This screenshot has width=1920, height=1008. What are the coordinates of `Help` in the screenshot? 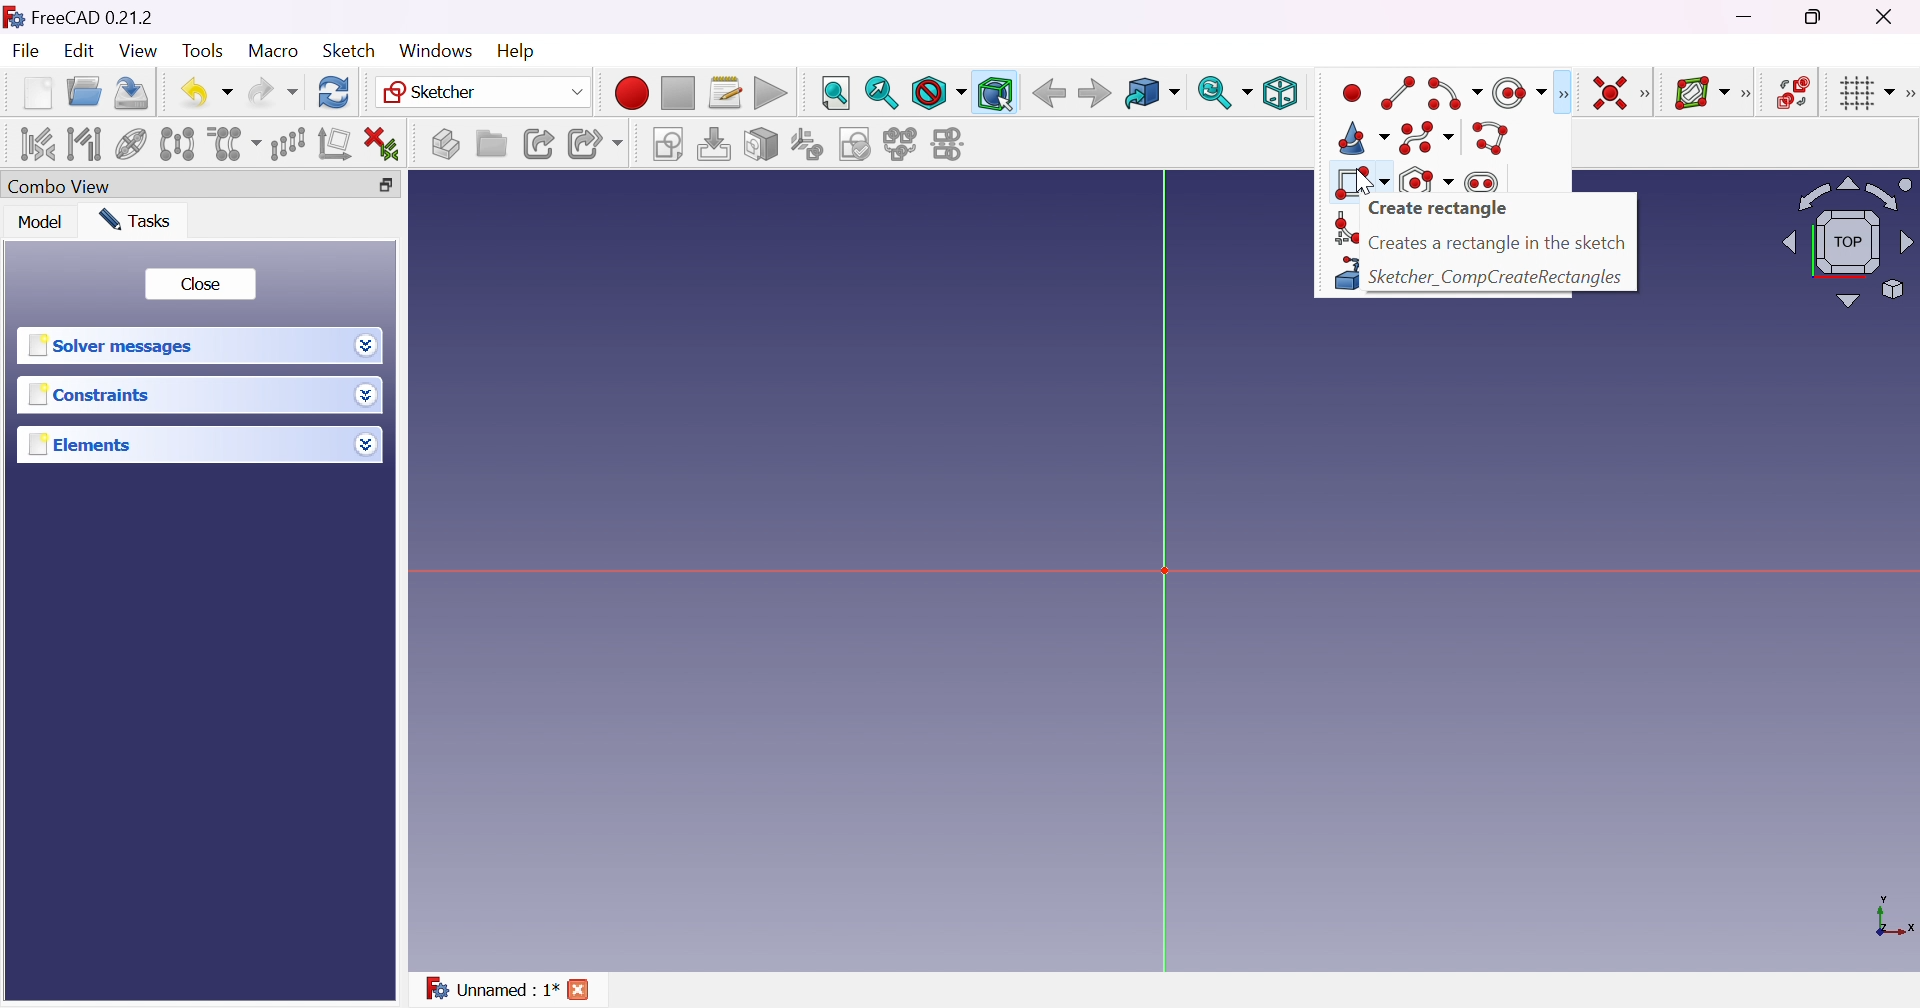 It's located at (518, 52).